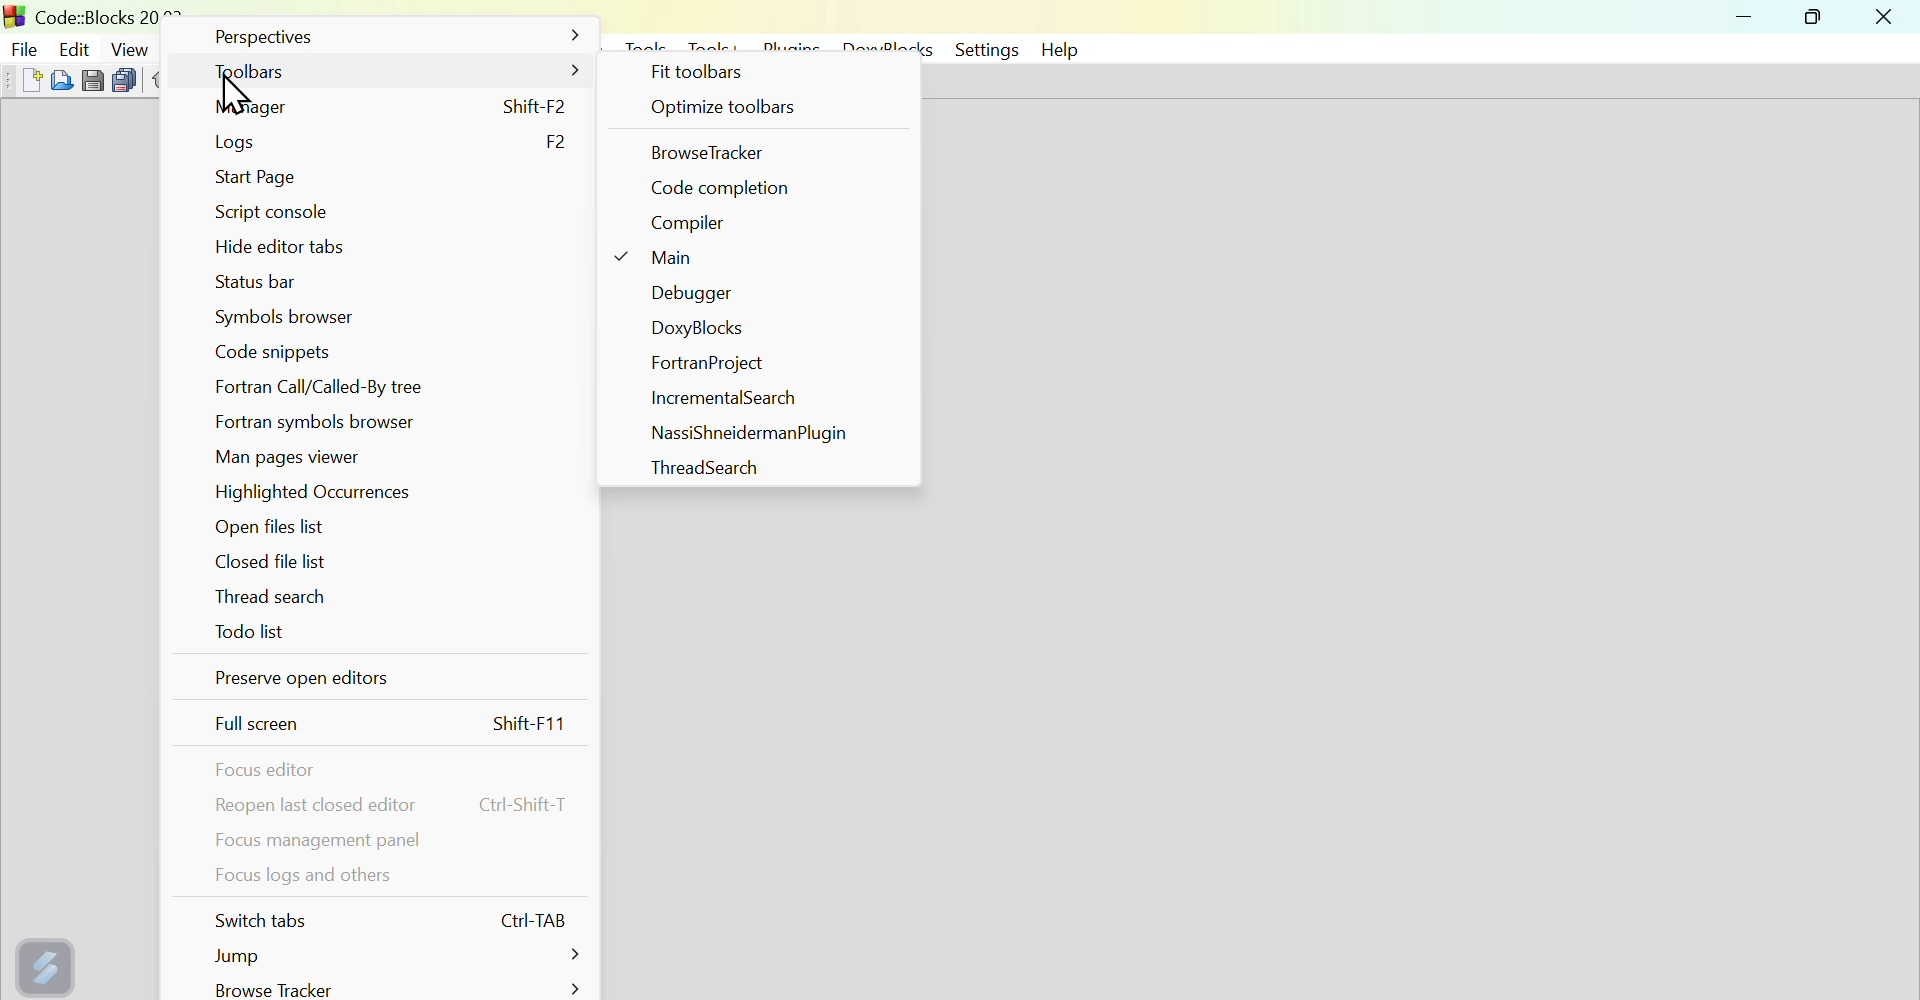  What do you see at coordinates (391, 36) in the screenshot?
I see `Perspectives` at bounding box center [391, 36].